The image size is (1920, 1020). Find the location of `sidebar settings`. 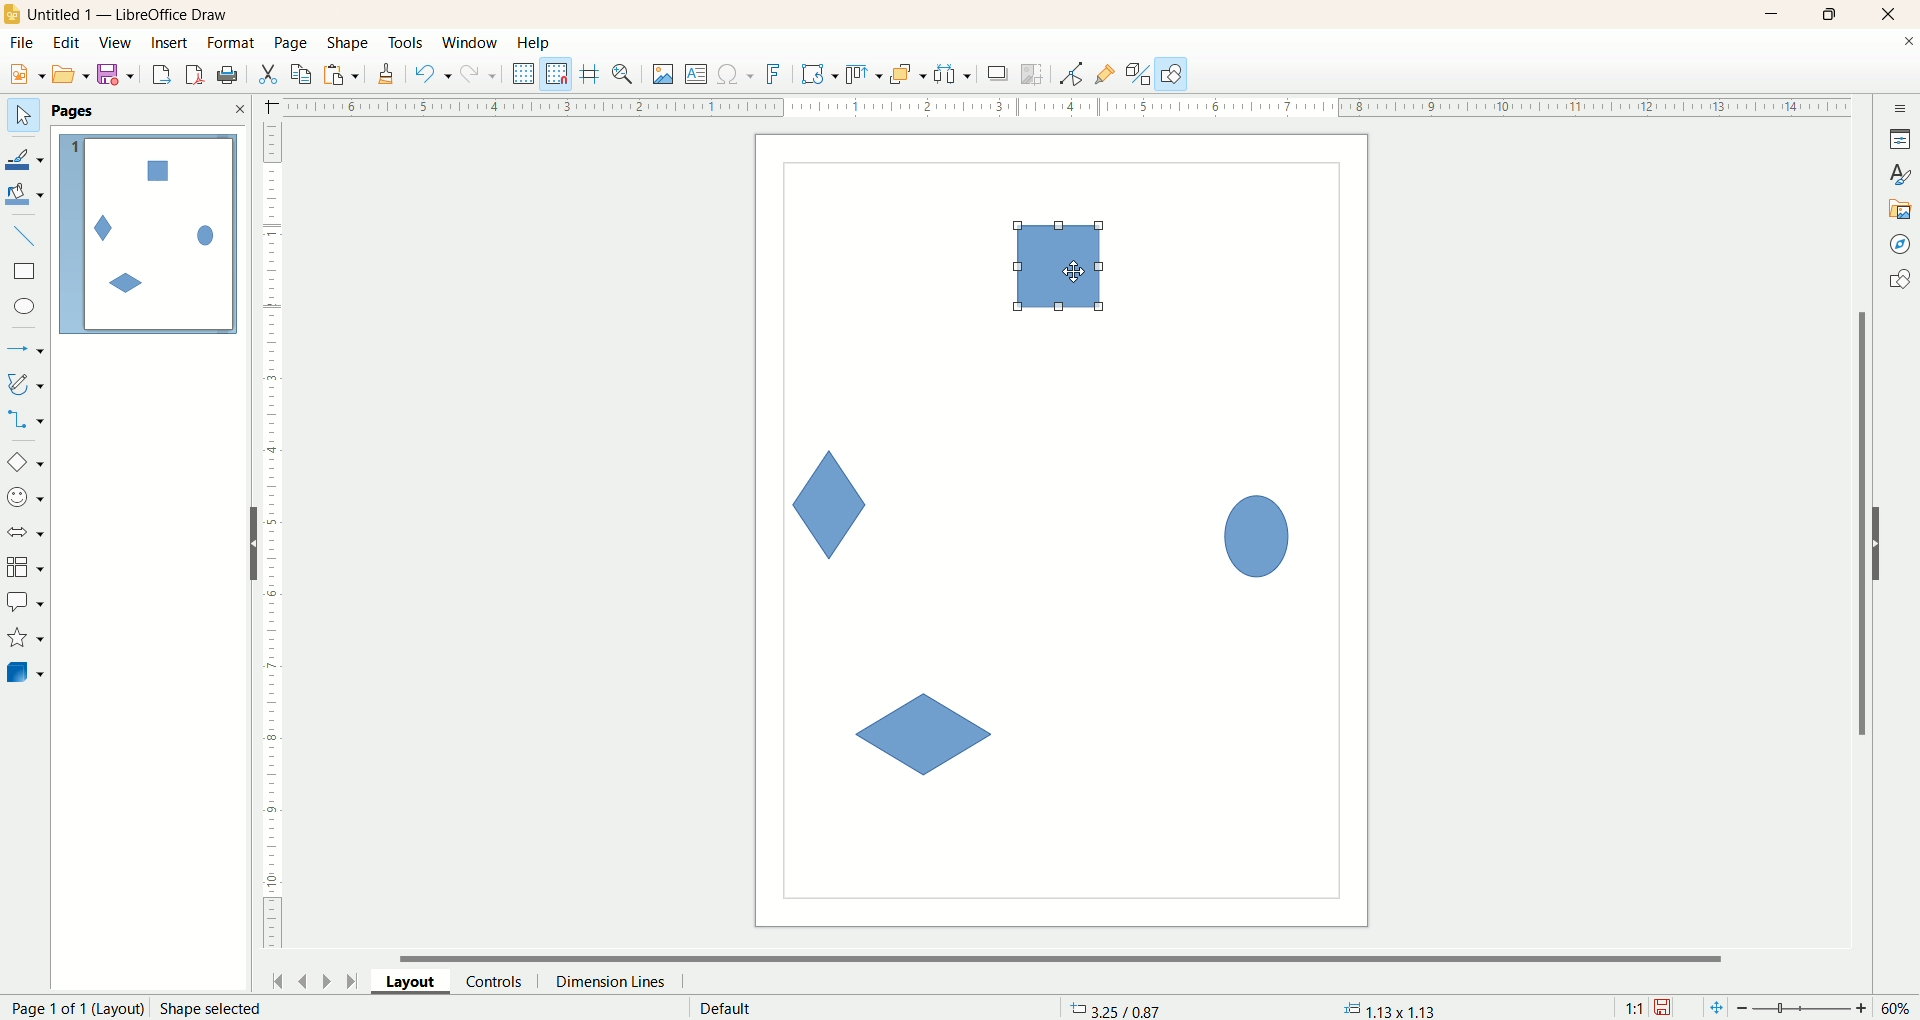

sidebar settings is located at coordinates (1901, 106).